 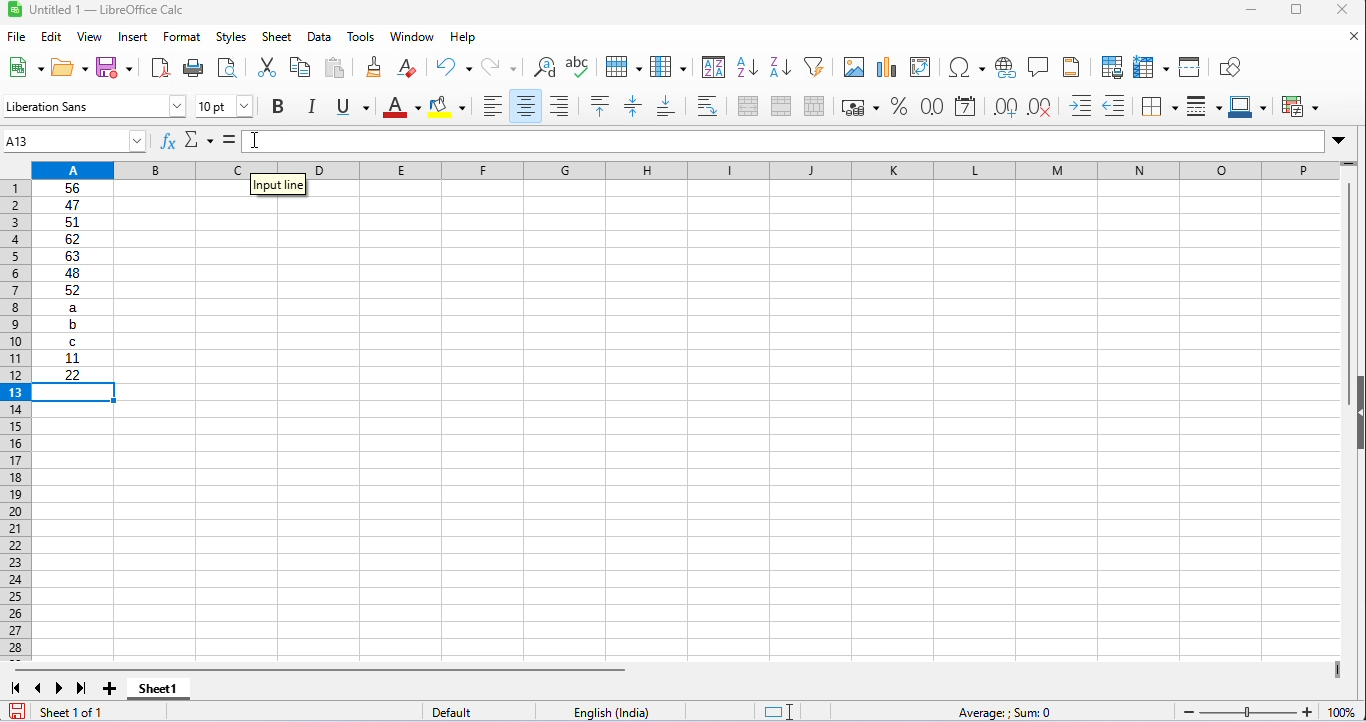 What do you see at coordinates (1190, 67) in the screenshot?
I see `split window` at bounding box center [1190, 67].